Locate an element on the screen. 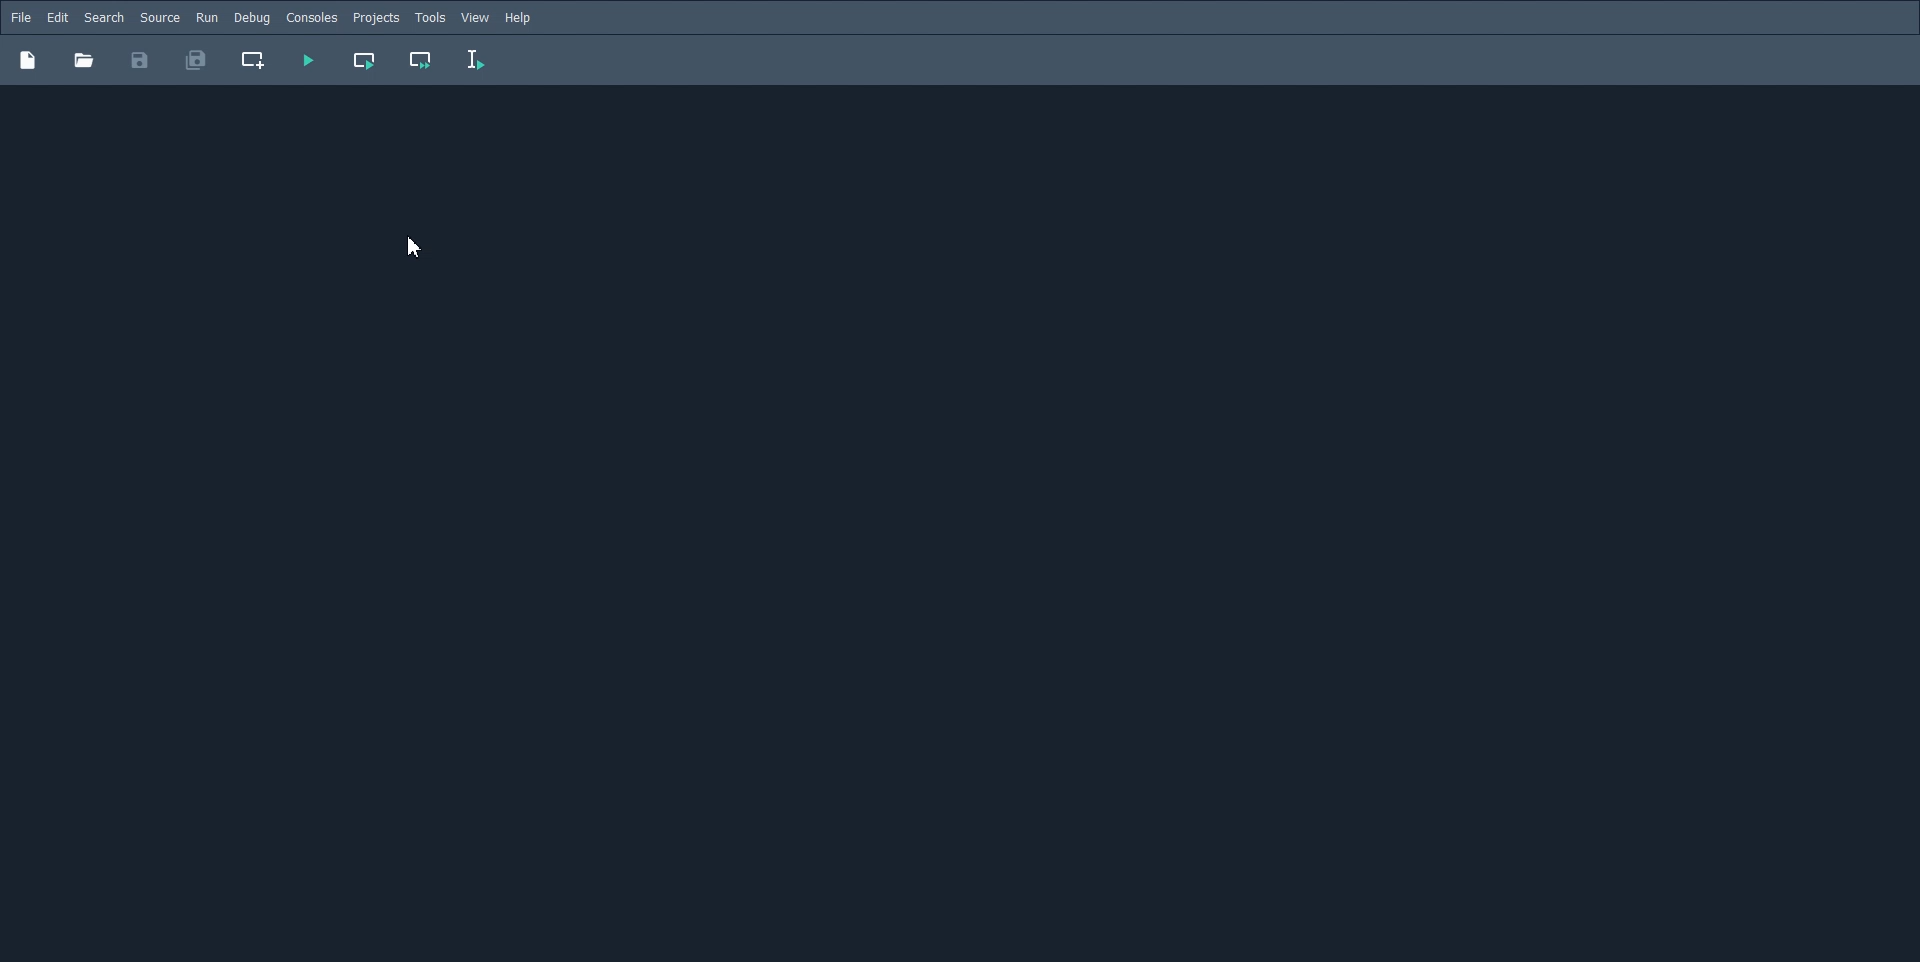  Help is located at coordinates (520, 18).